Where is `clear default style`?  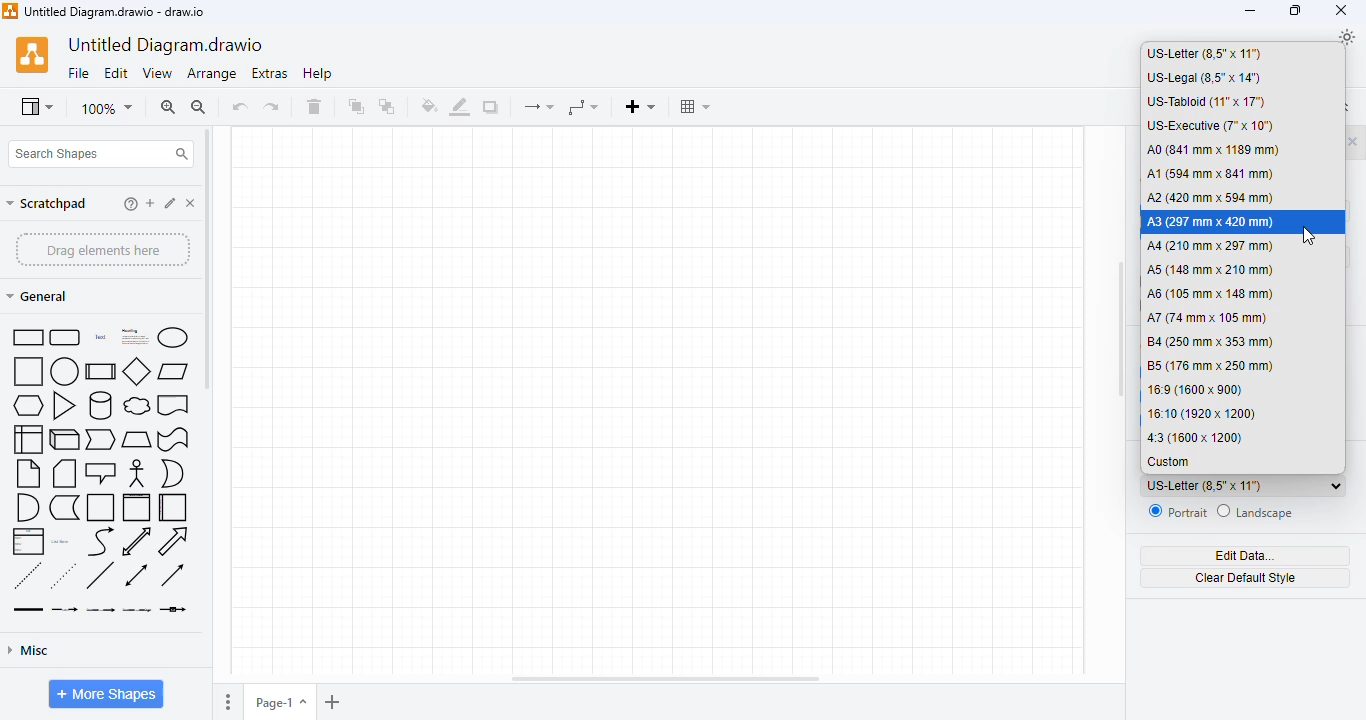 clear default style is located at coordinates (1247, 579).